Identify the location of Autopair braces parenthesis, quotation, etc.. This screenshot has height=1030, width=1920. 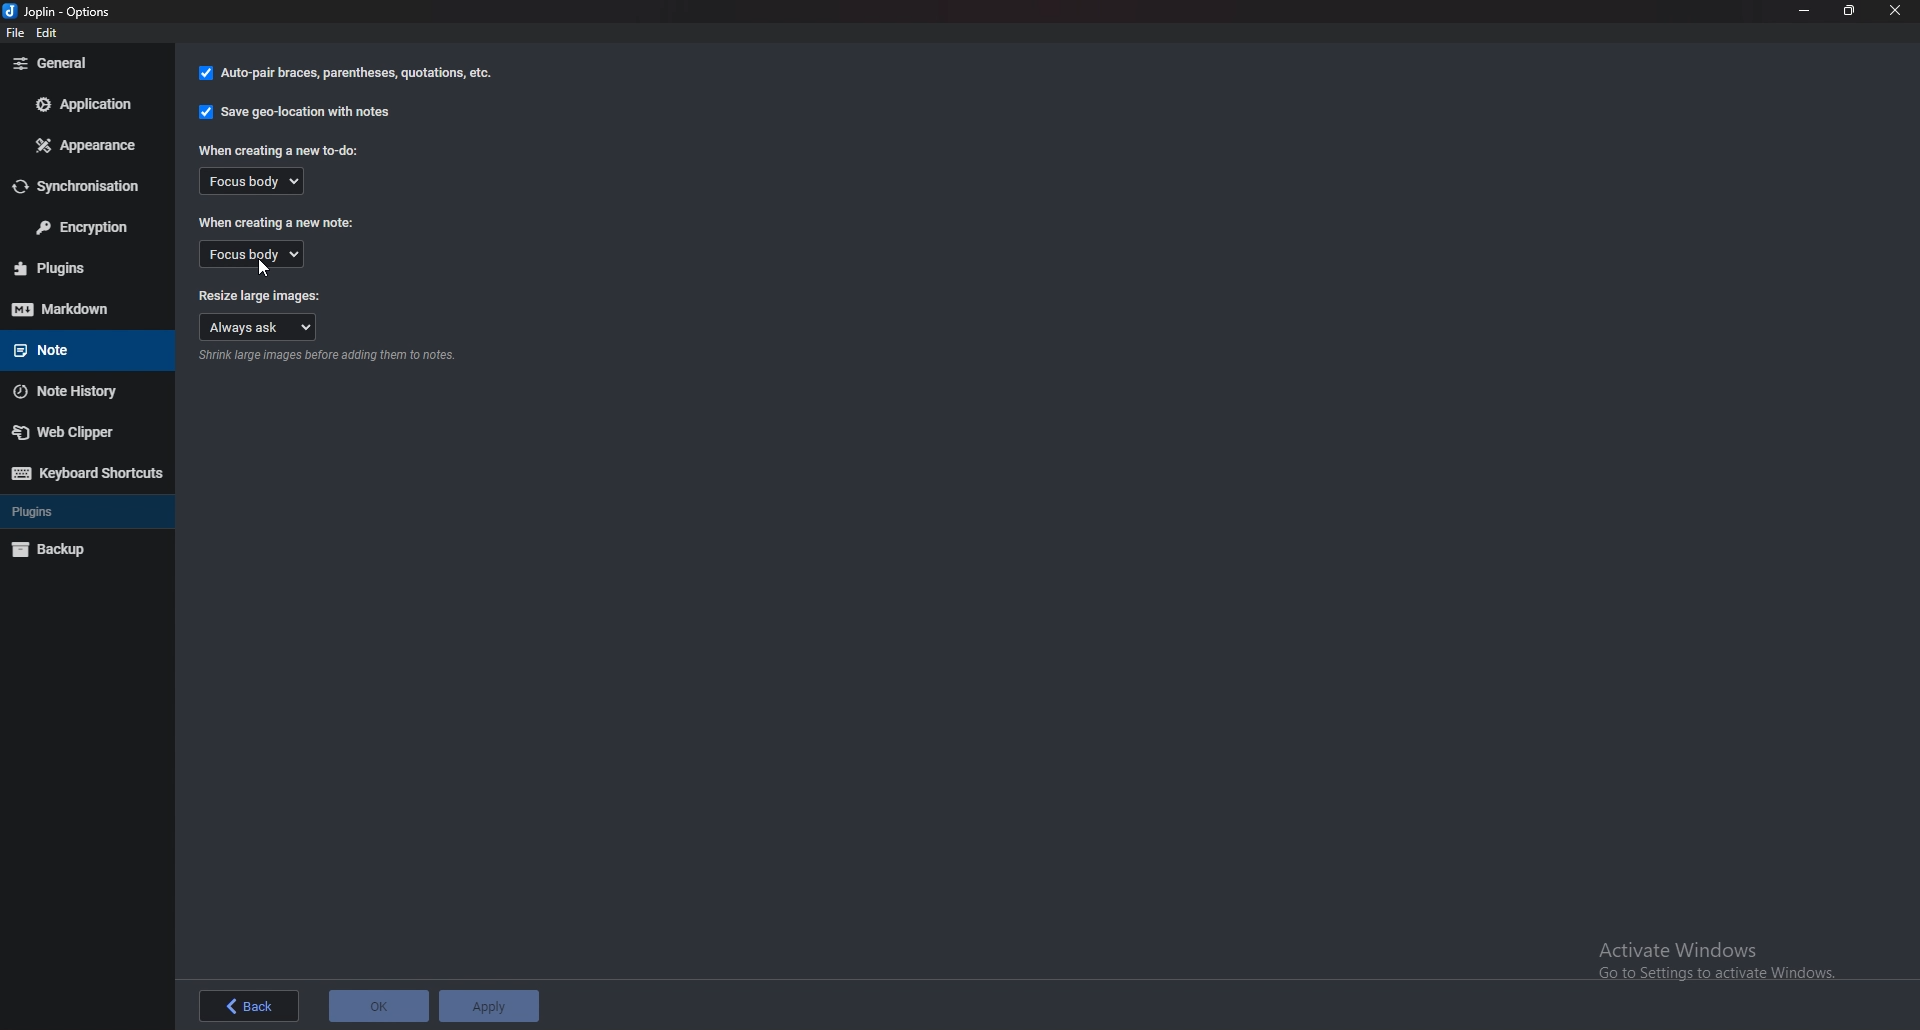
(346, 73).